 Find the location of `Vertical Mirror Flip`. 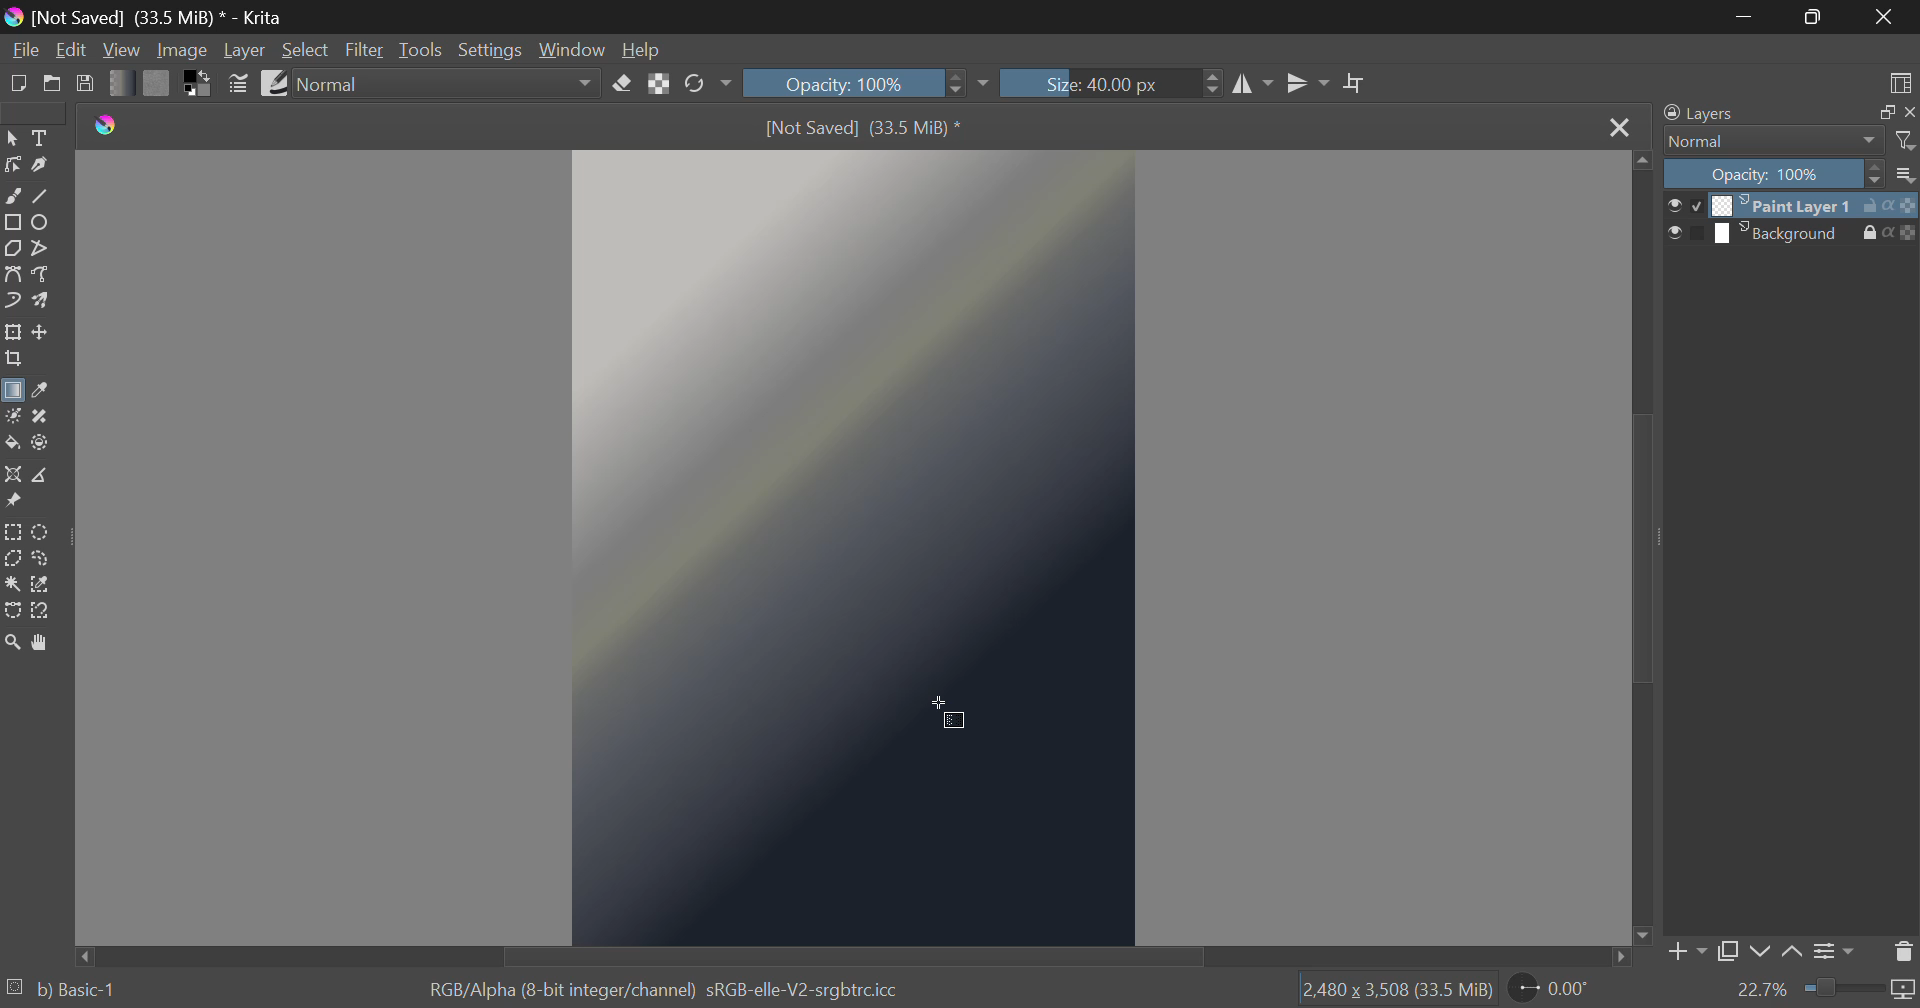

Vertical Mirror Flip is located at coordinates (1253, 86).